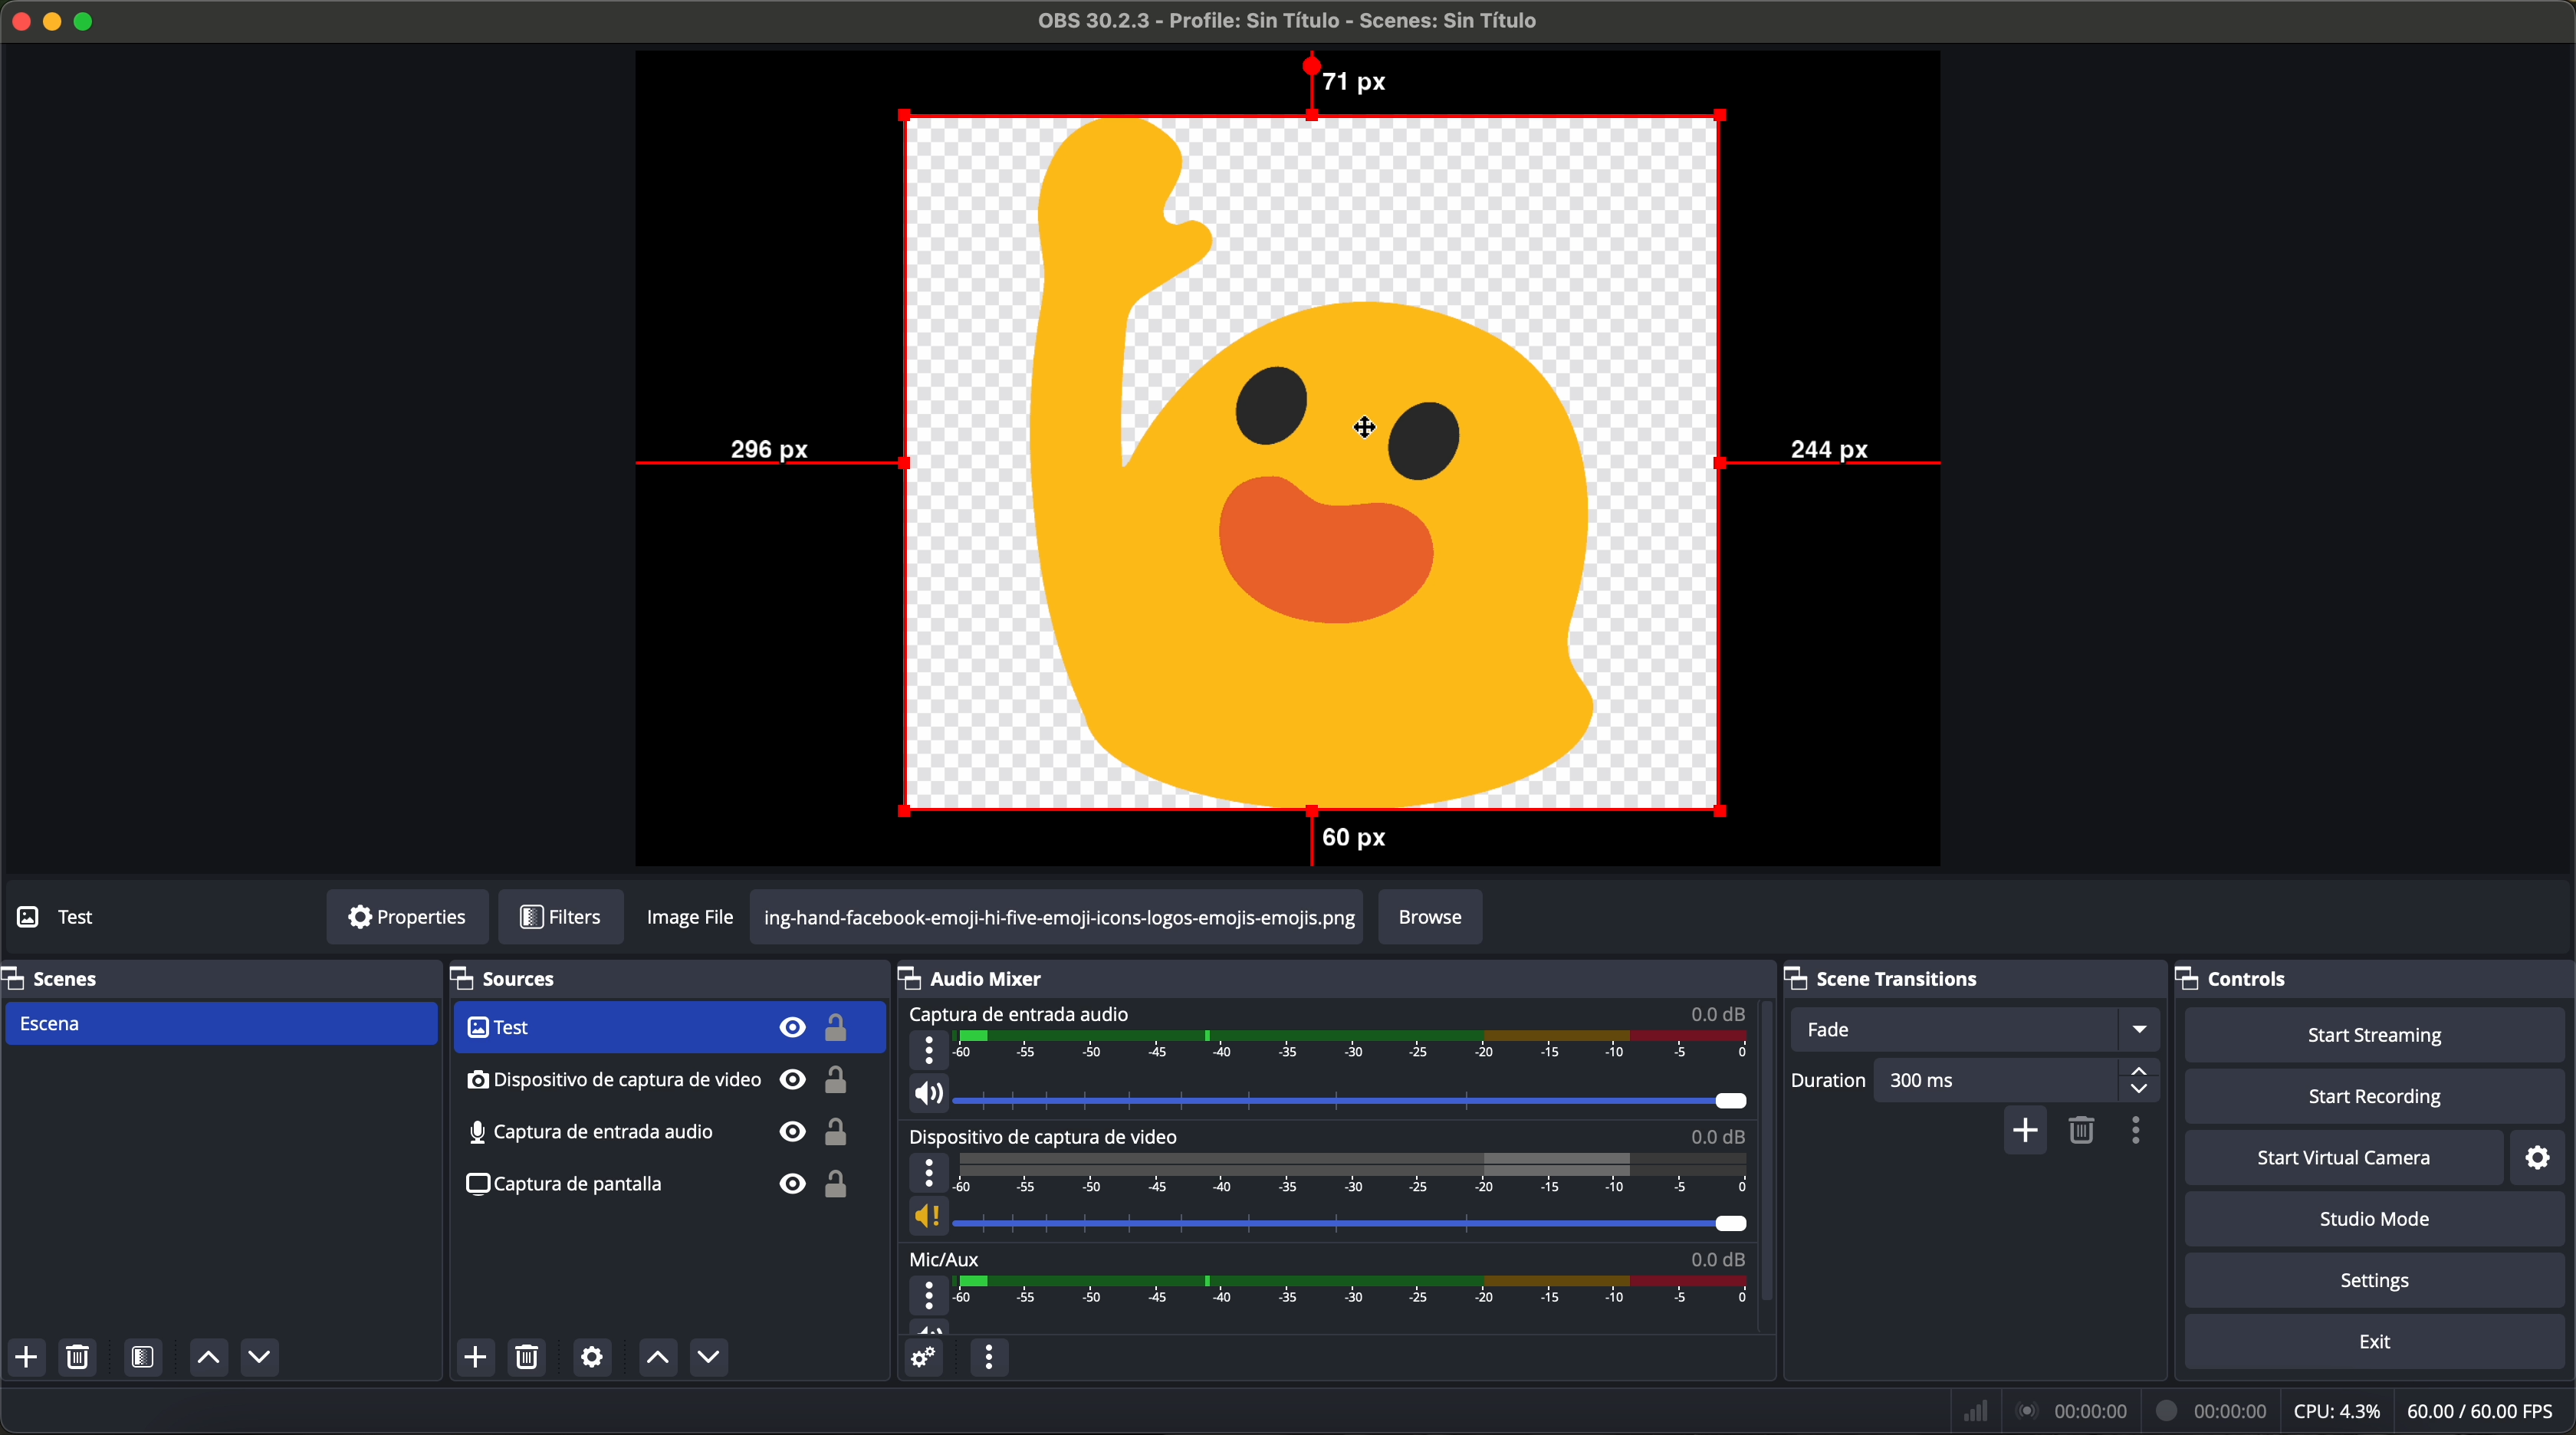 Image resolution: width=2576 pixels, height=1435 pixels. What do you see at coordinates (1344, 841) in the screenshot?
I see `60 px` at bounding box center [1344, 841].